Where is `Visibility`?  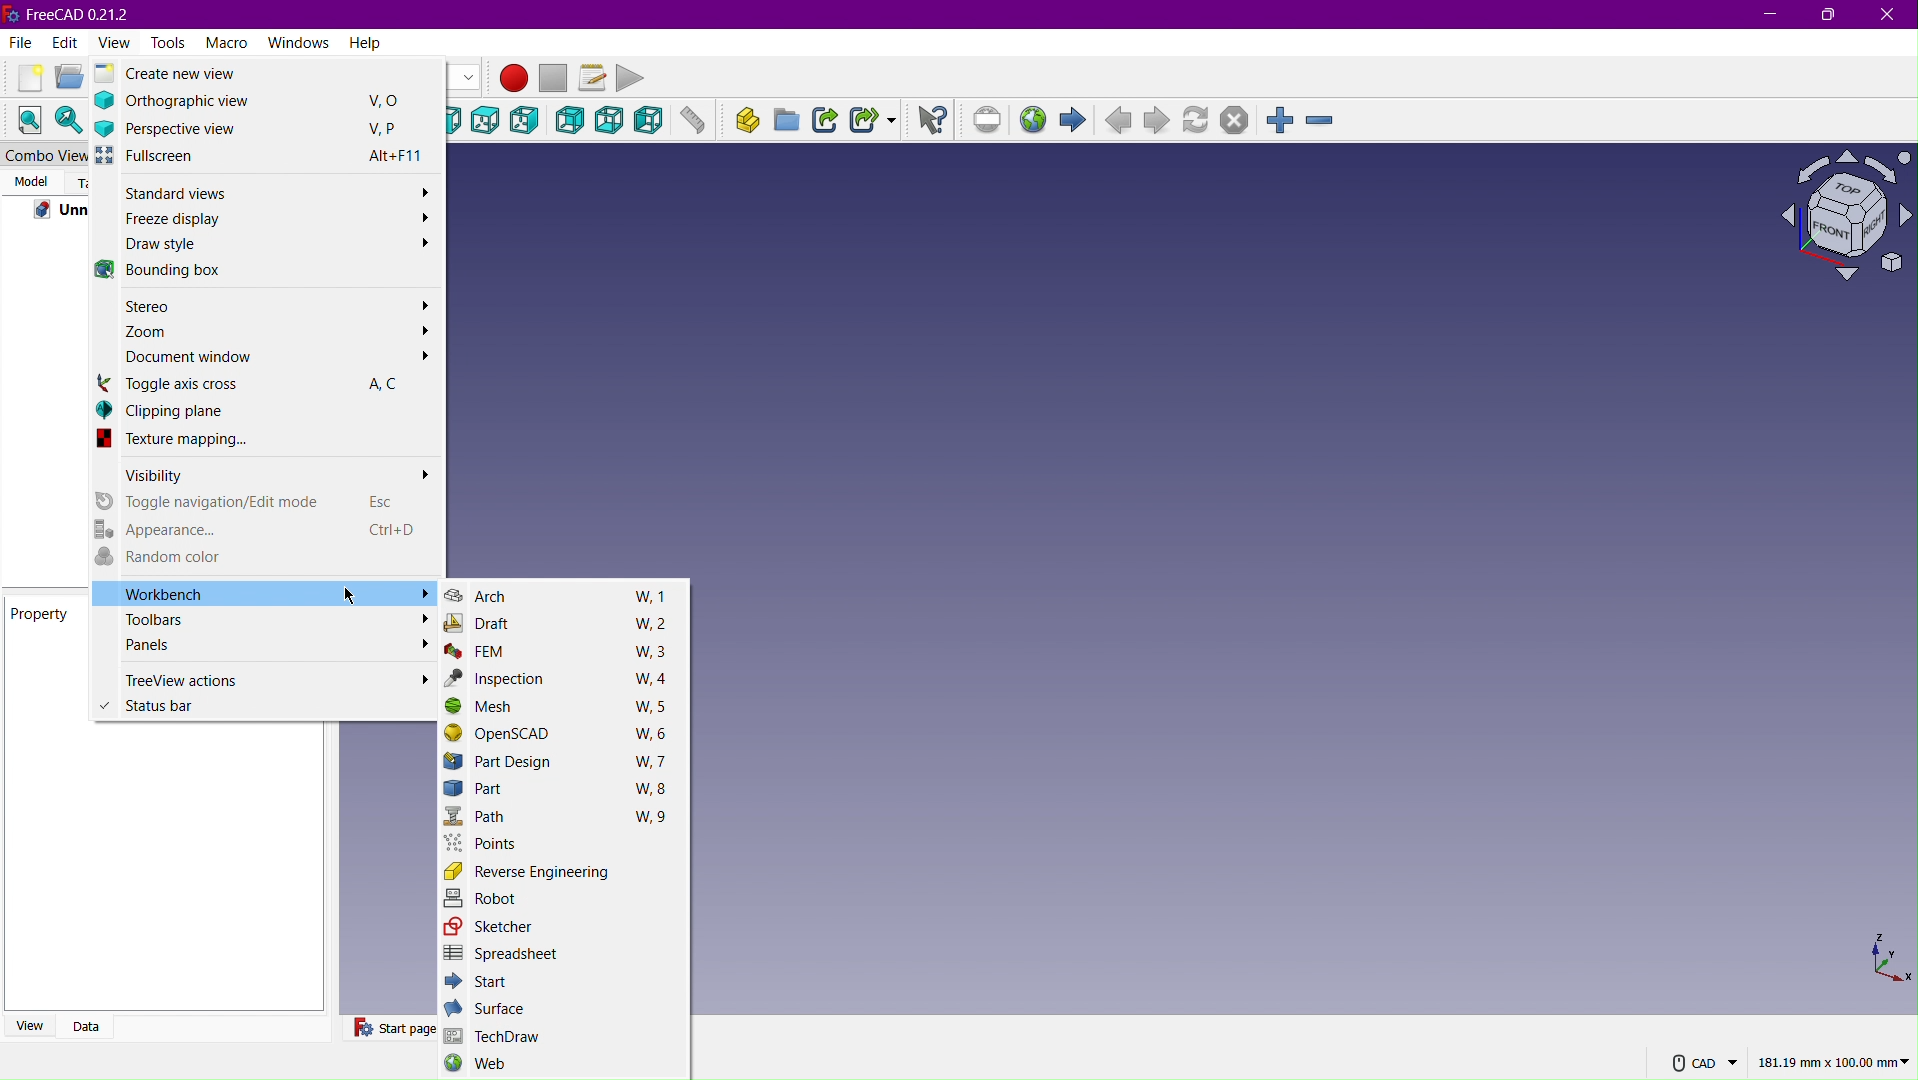
Visibility is located at coordinates (270, 473).